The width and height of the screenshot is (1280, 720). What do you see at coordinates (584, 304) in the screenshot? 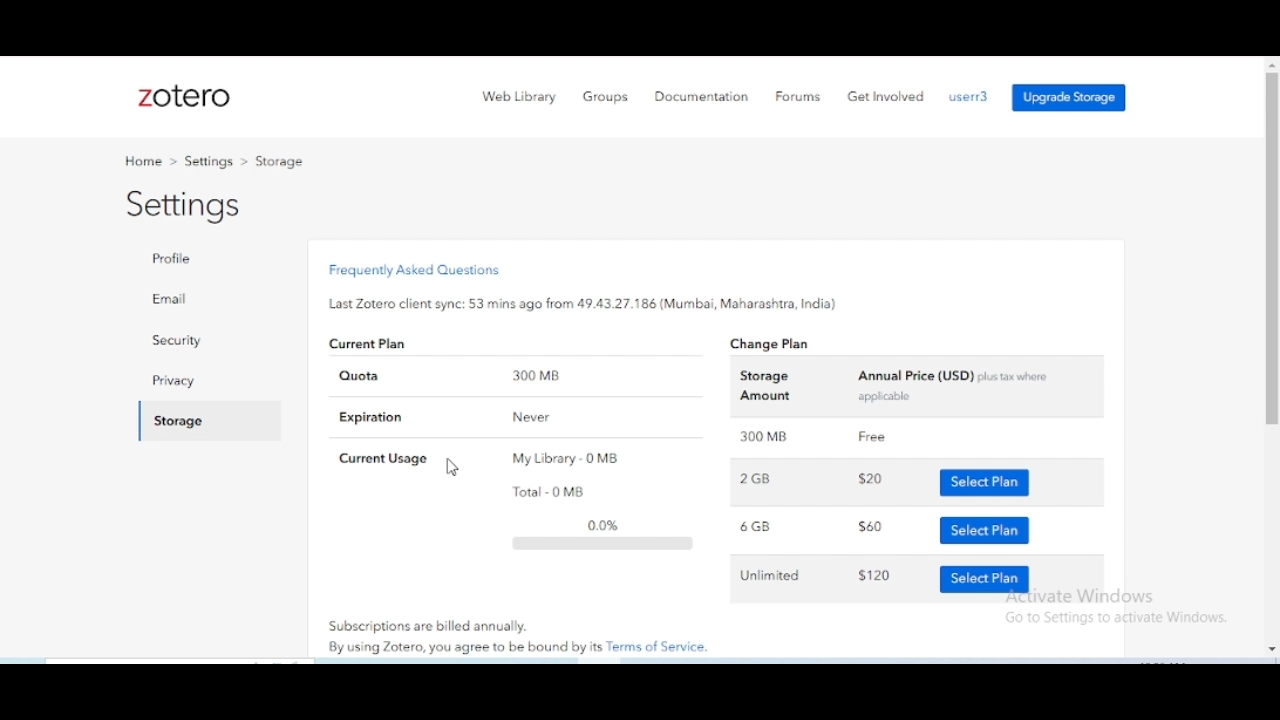
I see `Last Zotero client sync: 53 mins ago from 49.43.27.186 (Mumbai, Maharashtra, India)` at bounding box center [584, 304].